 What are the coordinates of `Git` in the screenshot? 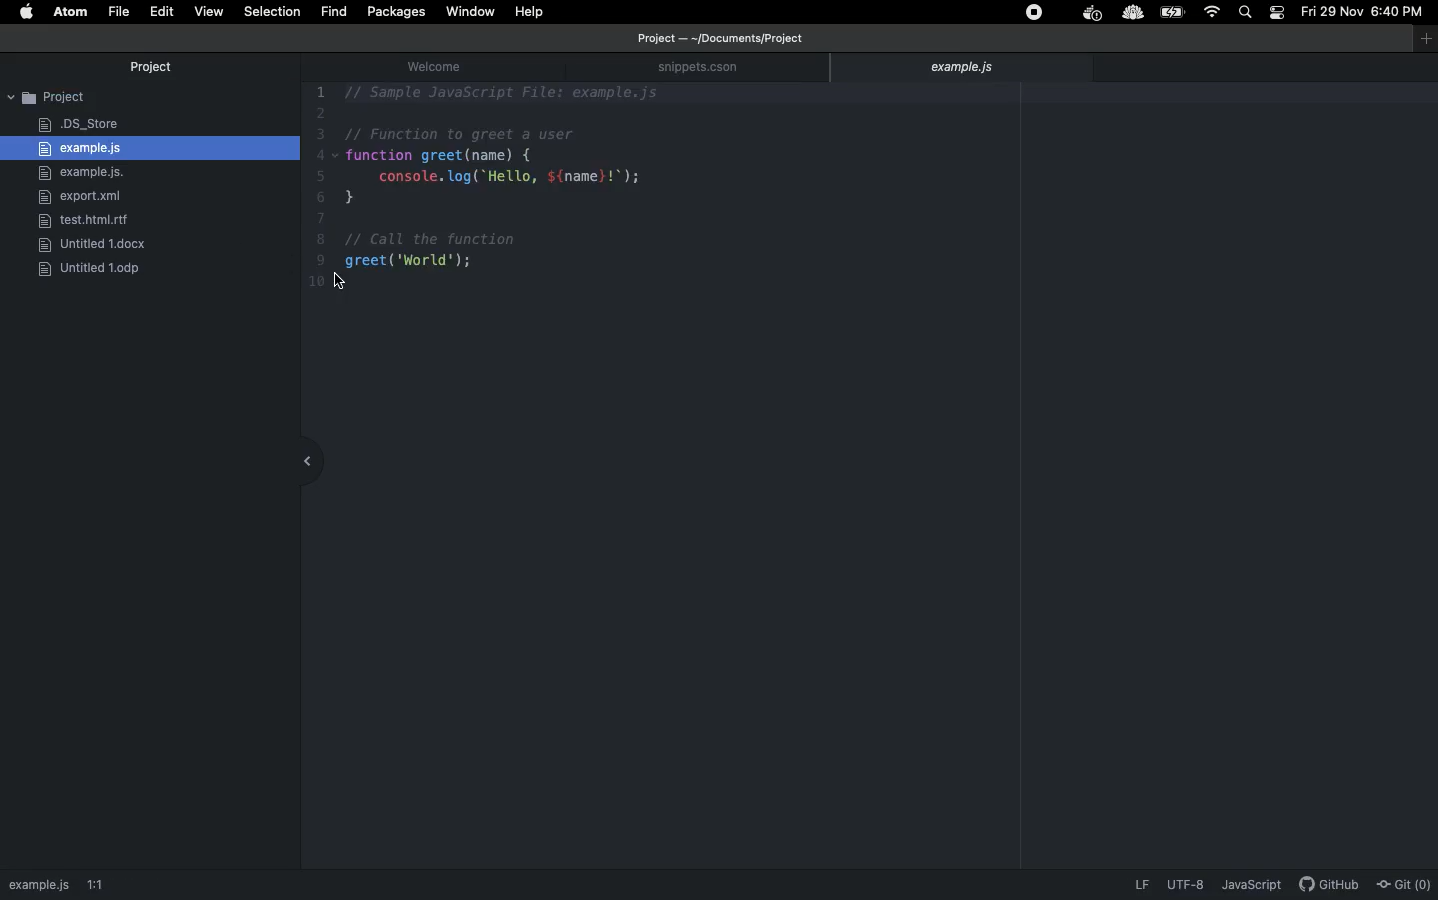 It's located at (1405, 884).